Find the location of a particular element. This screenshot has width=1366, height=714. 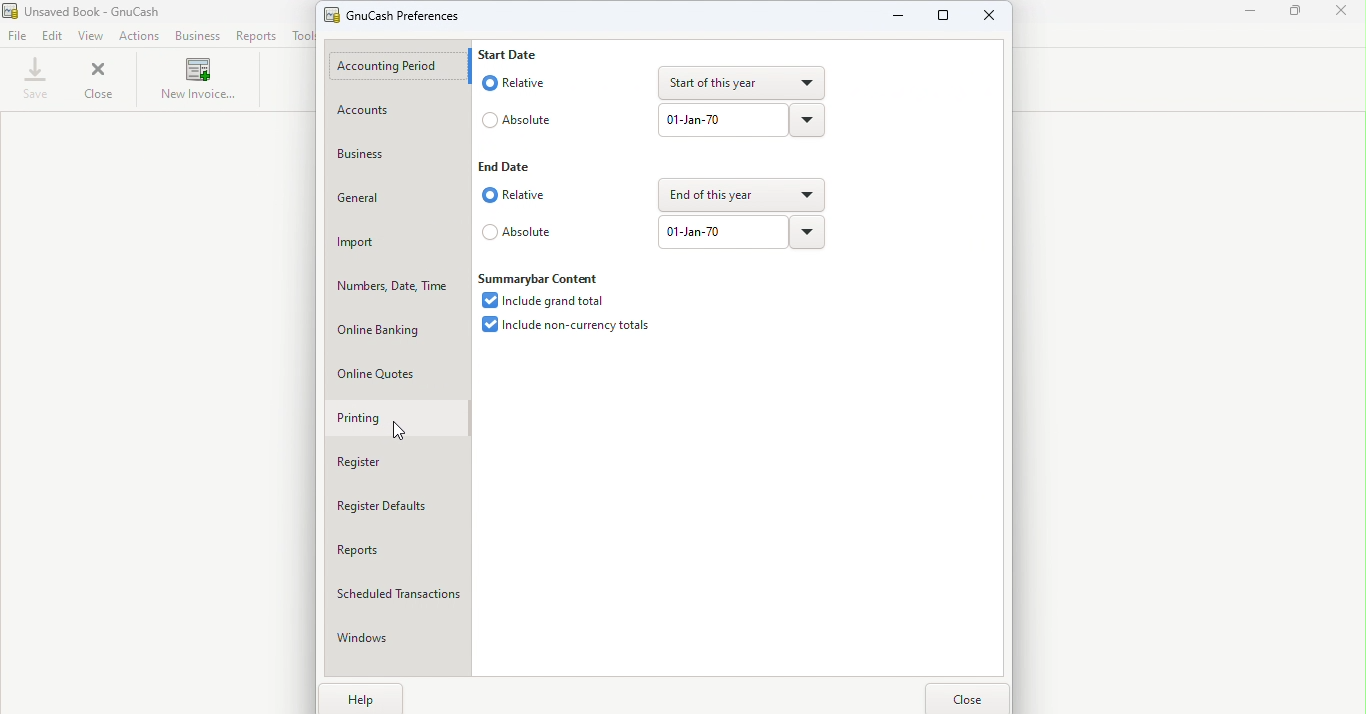

Online banking is located at coordinates (399, 329).